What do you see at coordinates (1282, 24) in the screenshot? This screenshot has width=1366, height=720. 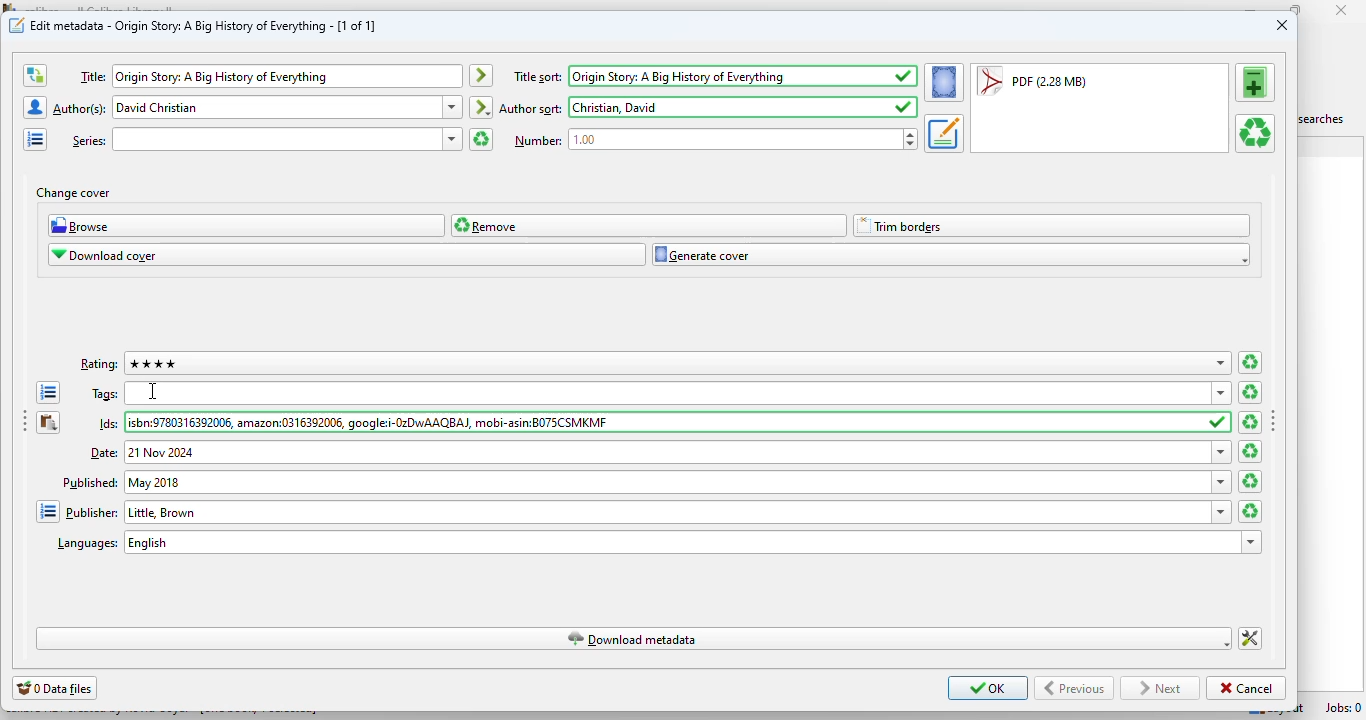 I see `close` at bounding box center [1282, 24].